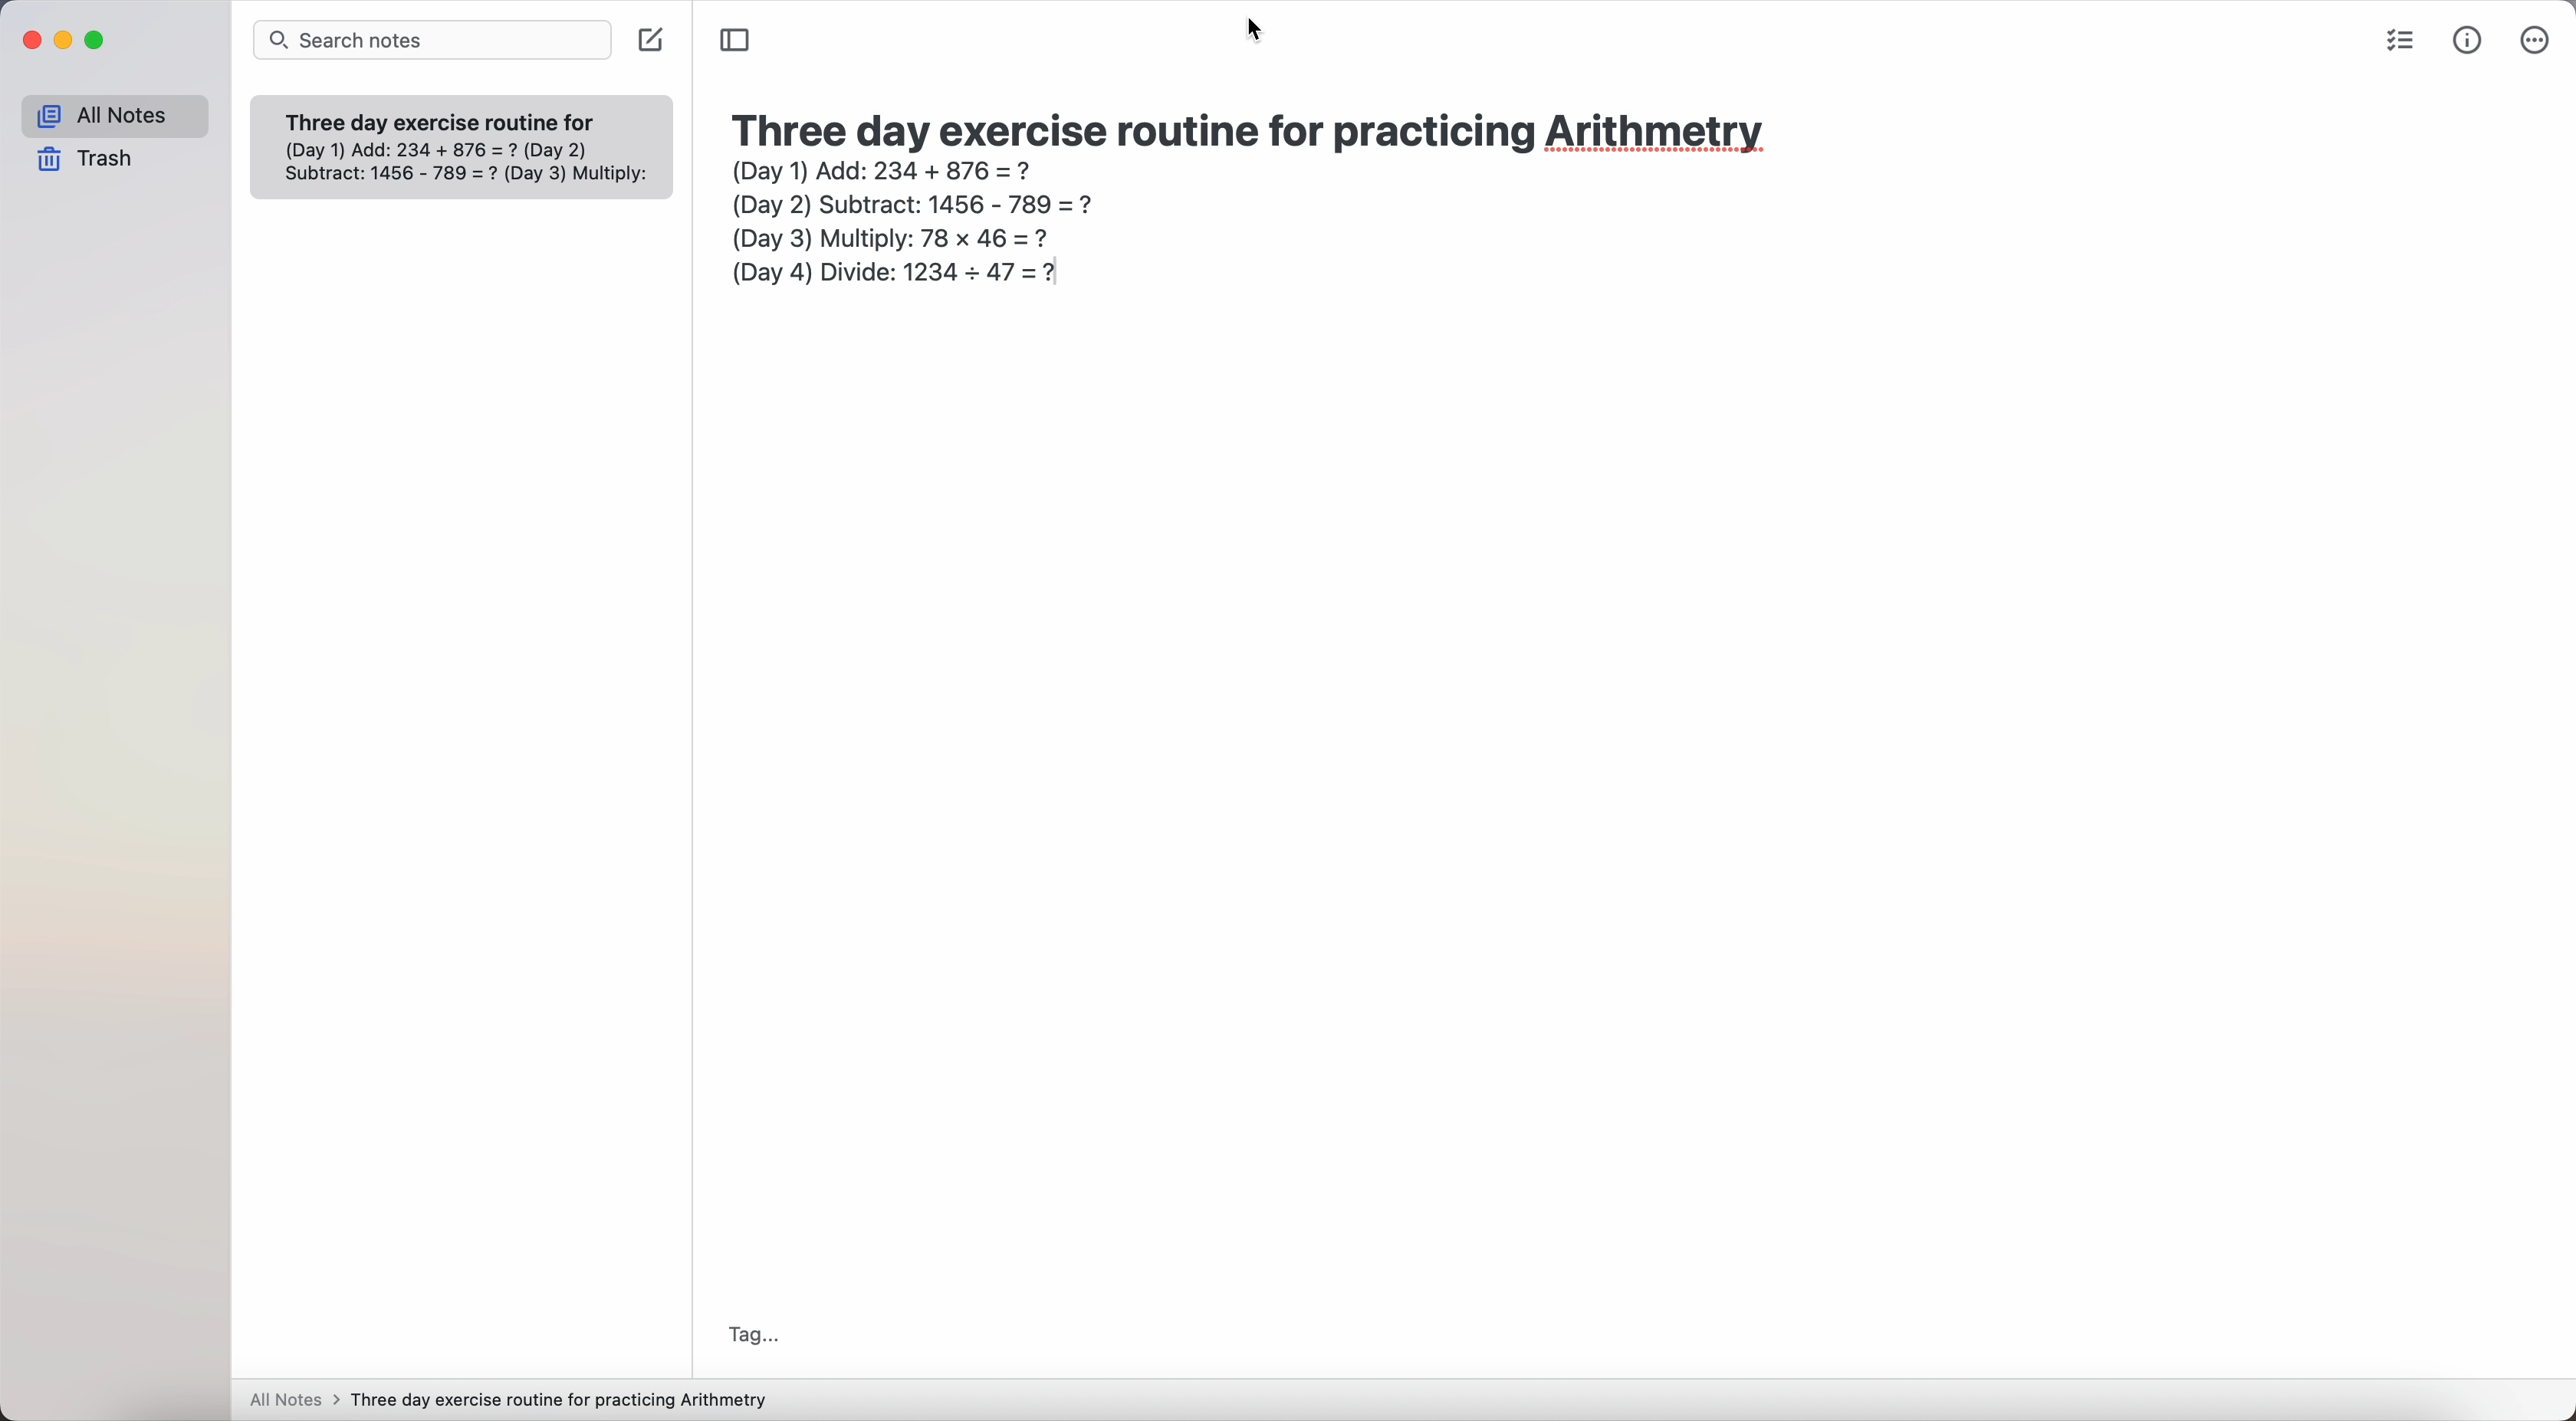 Image resolution: width=2576 pixels, height=1421 pixels. Describe the element at coordinates (2397, 42) in the screenshot. I see `check list` at that location.